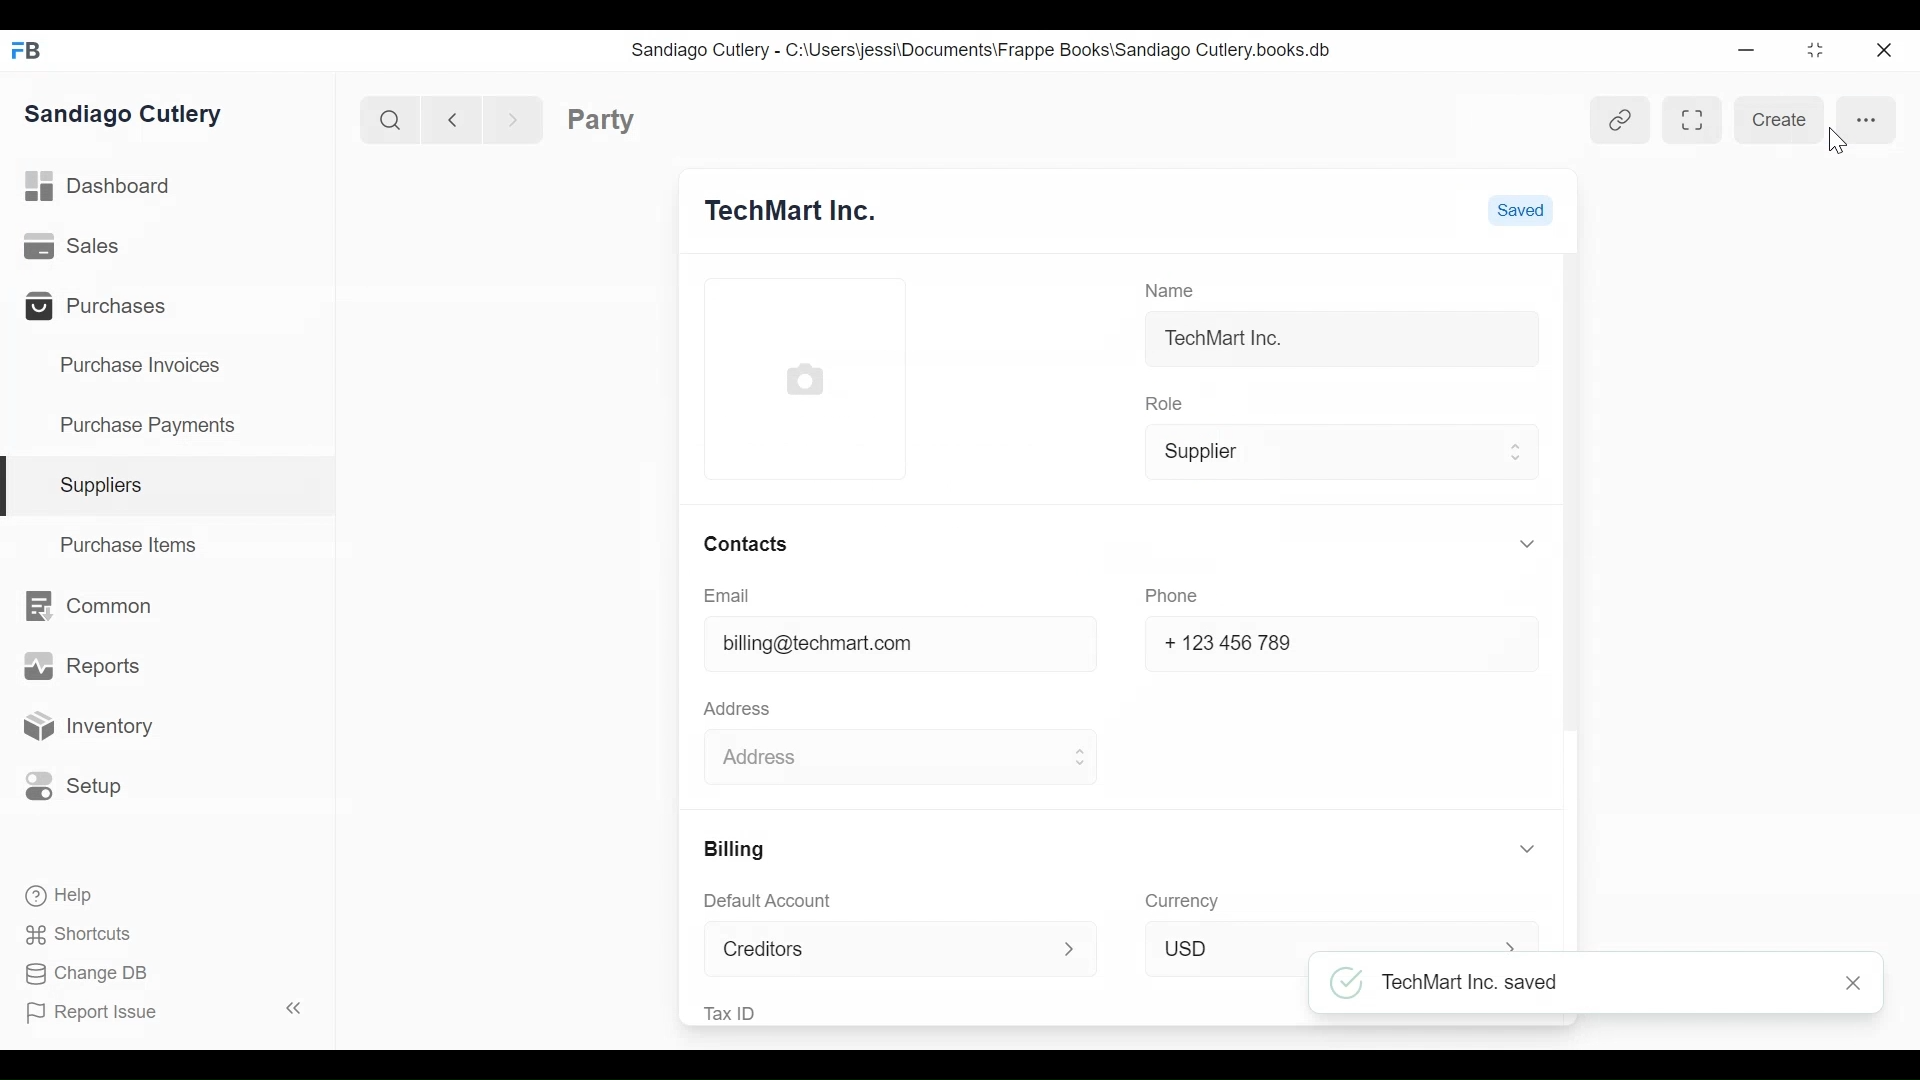 The height and width of the screenshot is (1080, 1920). Describe the element at coordinates (108, 309) in the screenshot. I see `Purchases` at that location.